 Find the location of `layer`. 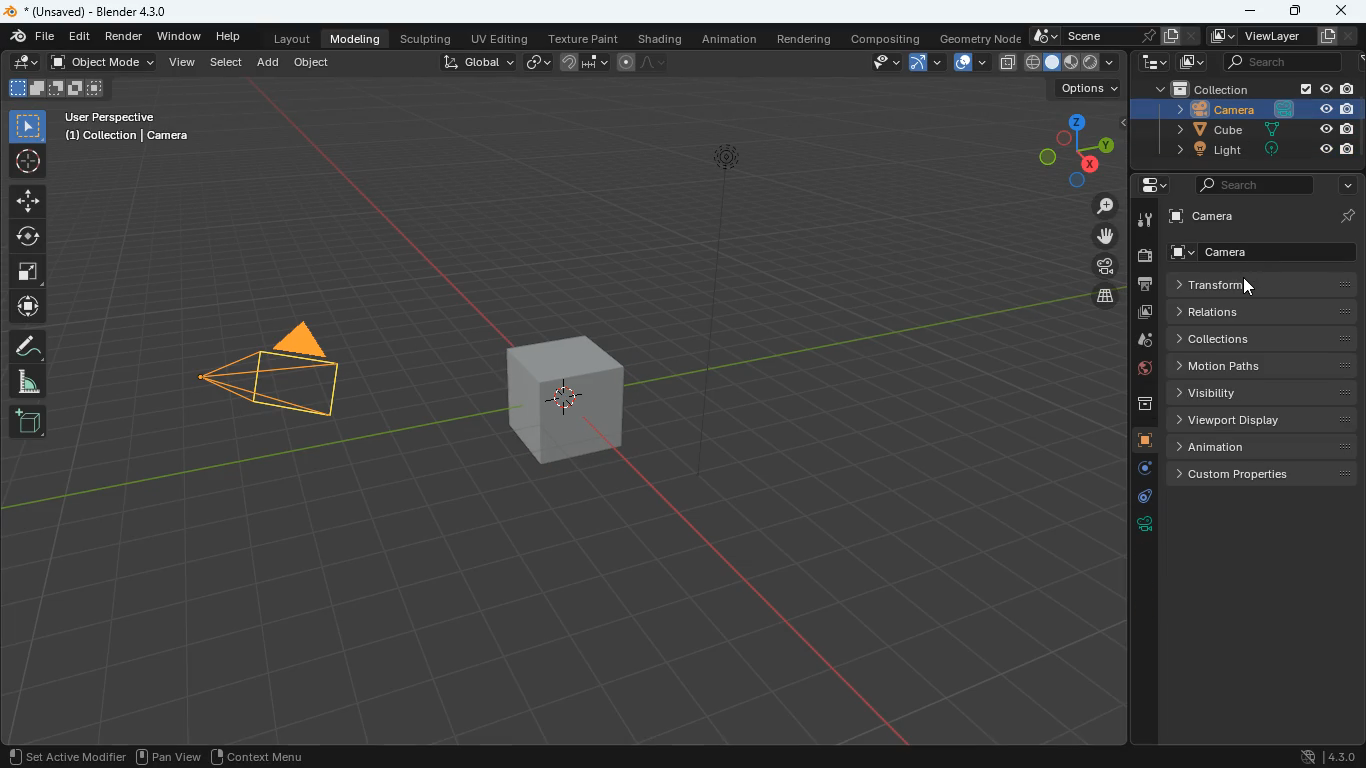

layer is located at coordinates (1098, 295).